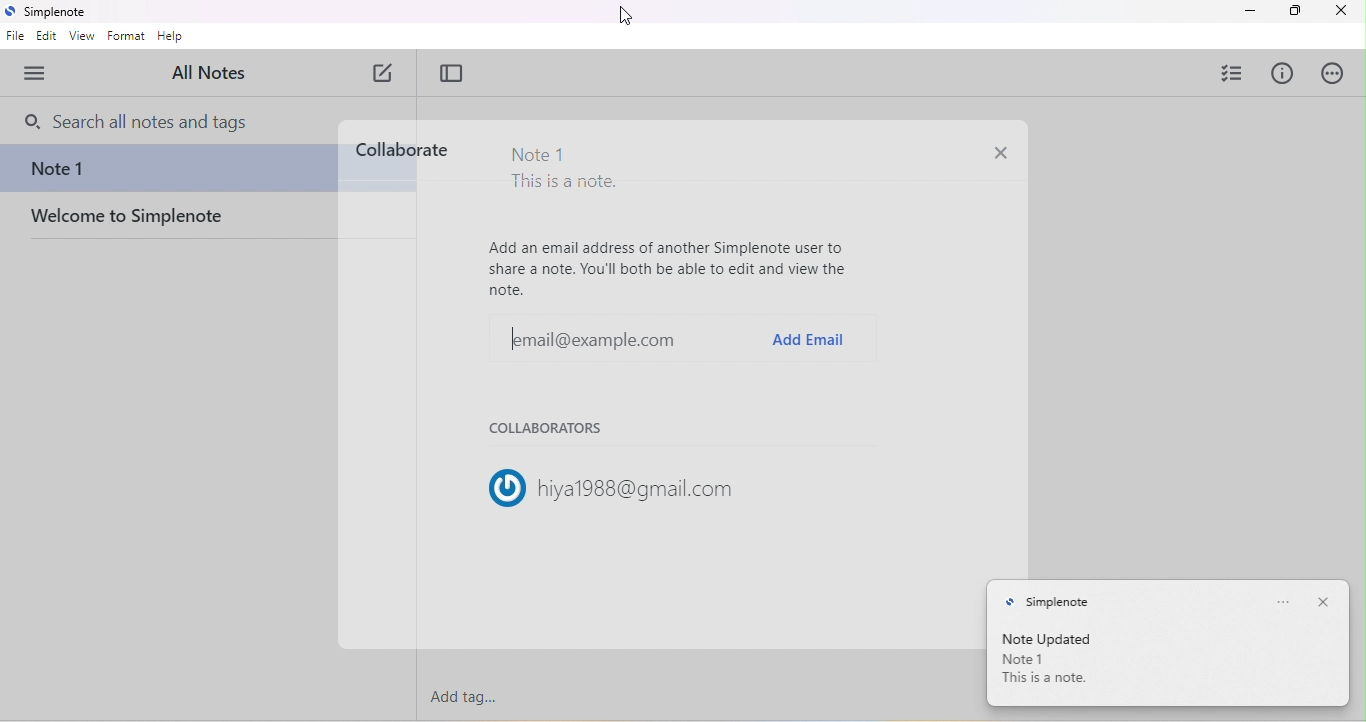 The image size is (1366, 722). What do you see at coordinates (1282, 601) in the screenshot?
I see `notification settings` at bounding box center [1282, 601].